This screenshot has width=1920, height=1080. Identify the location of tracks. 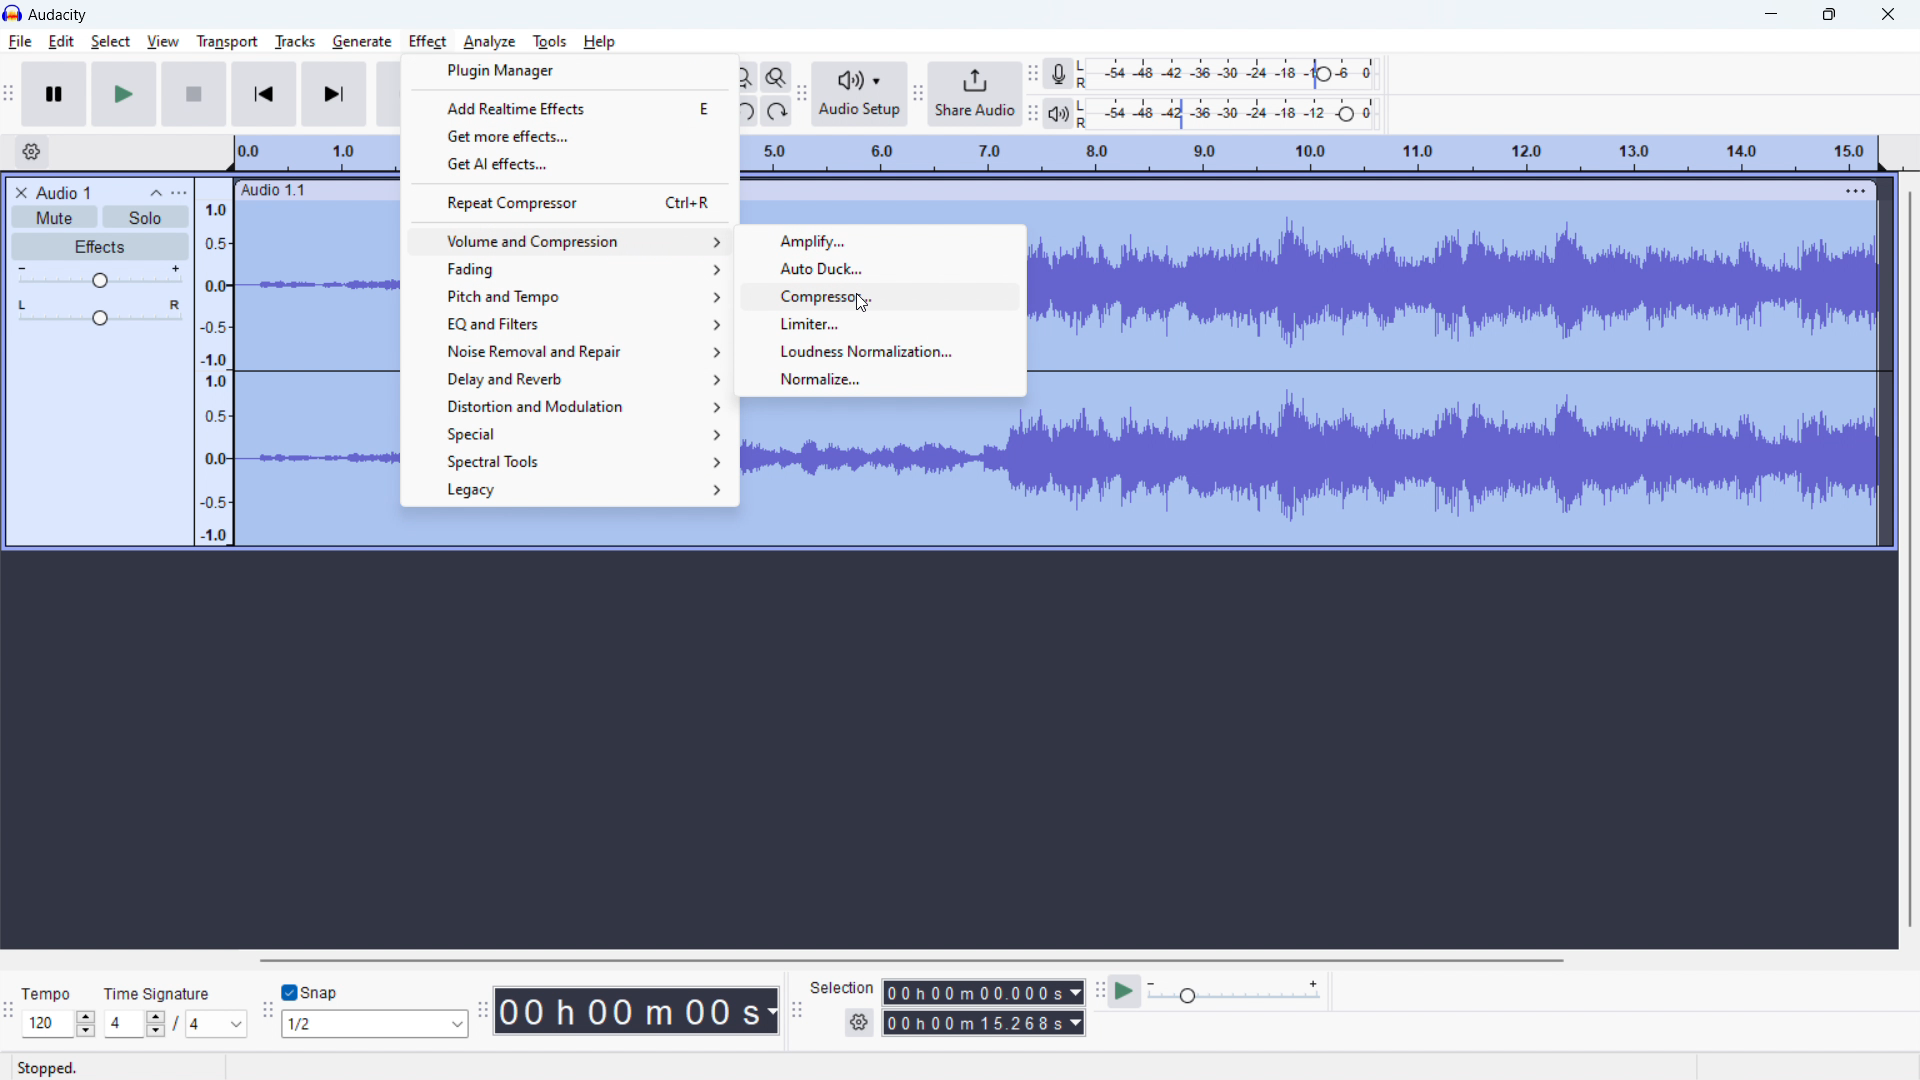
(294, 42).